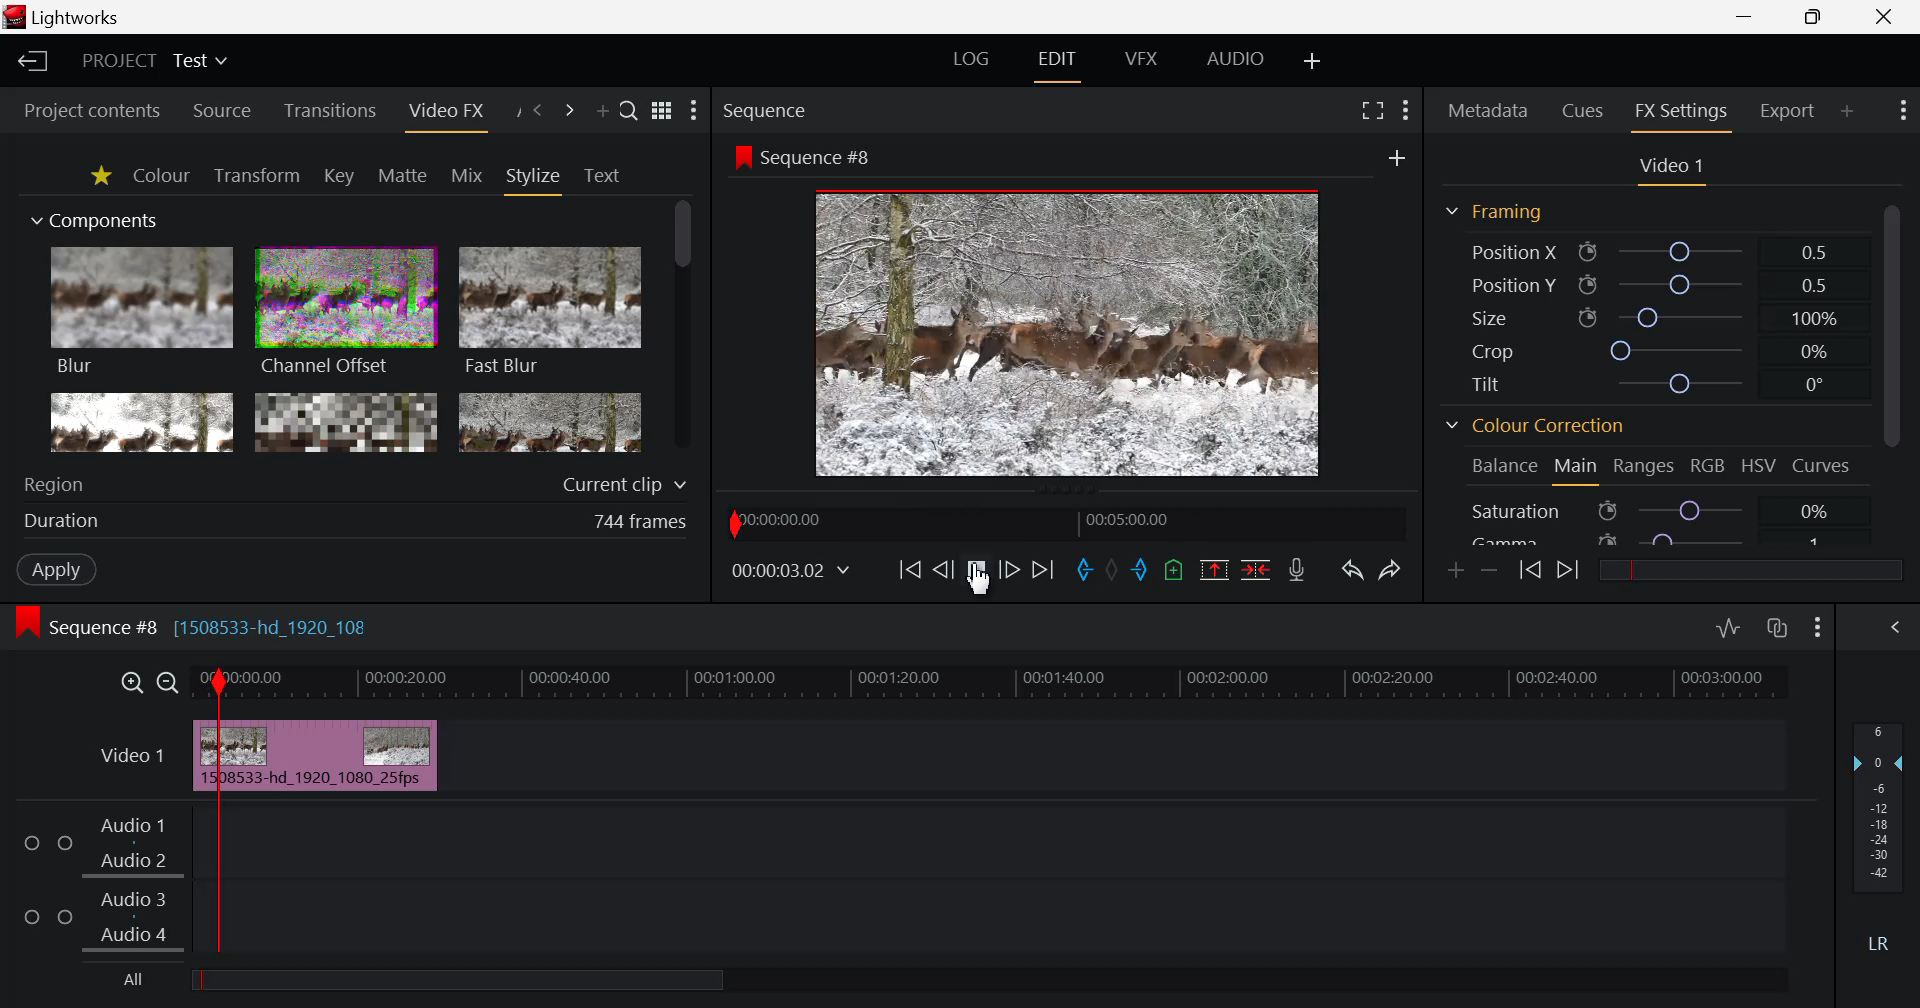  What do you see at coordinates (131, 759) in the screenshot?
I see `Video Layer` at bounding box center [131, 759].